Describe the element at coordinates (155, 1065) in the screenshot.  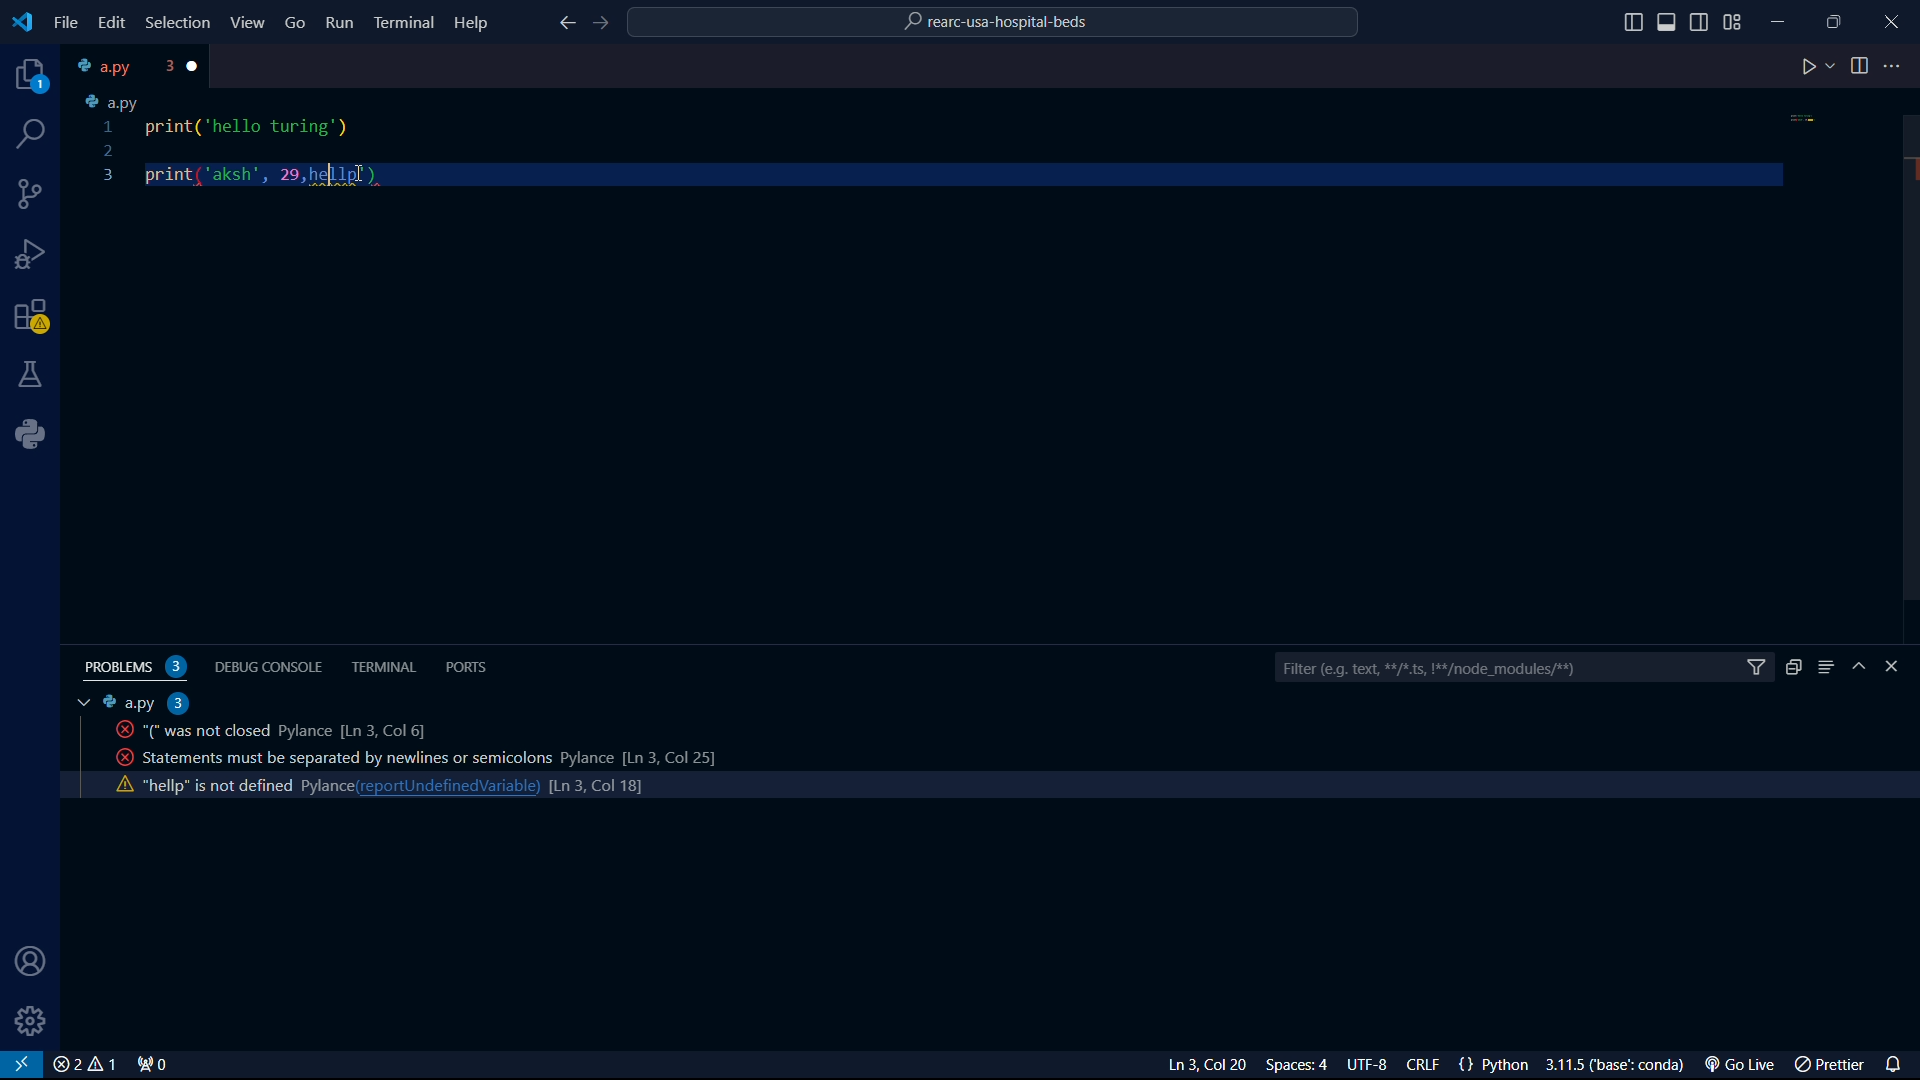
I see `connect 0` at that location.